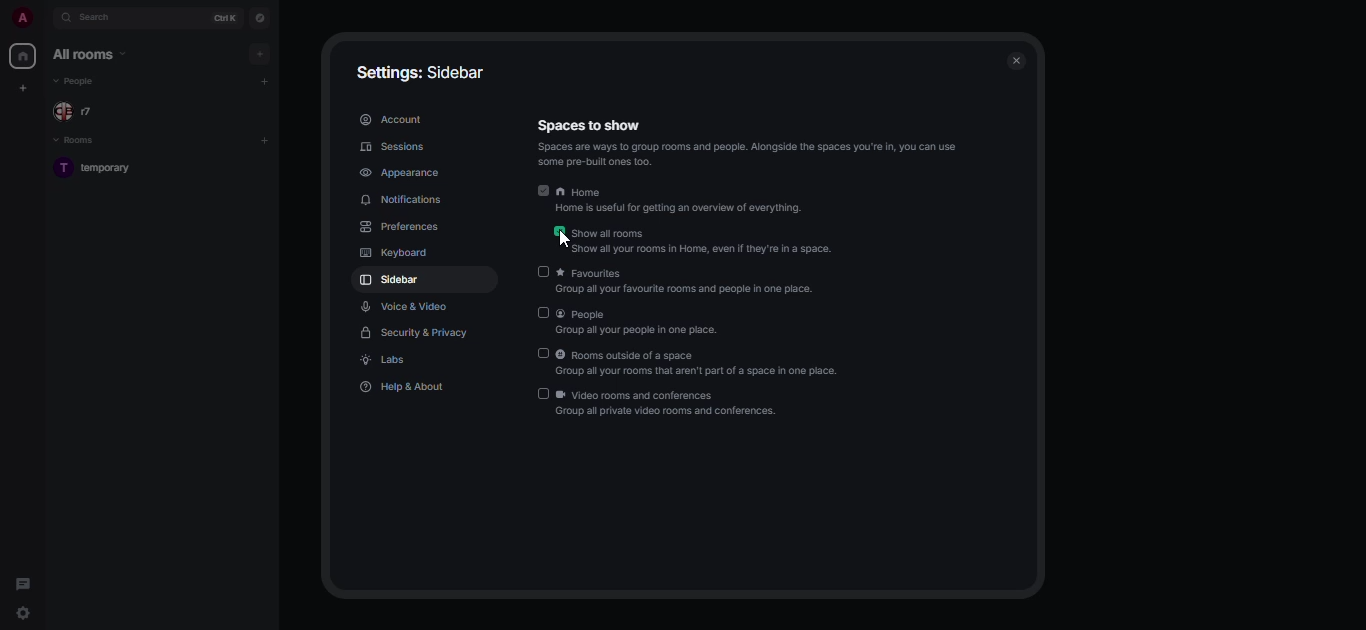 This screenshot has width=1366, height=630. I want to click on enabled, so click(543, 190).